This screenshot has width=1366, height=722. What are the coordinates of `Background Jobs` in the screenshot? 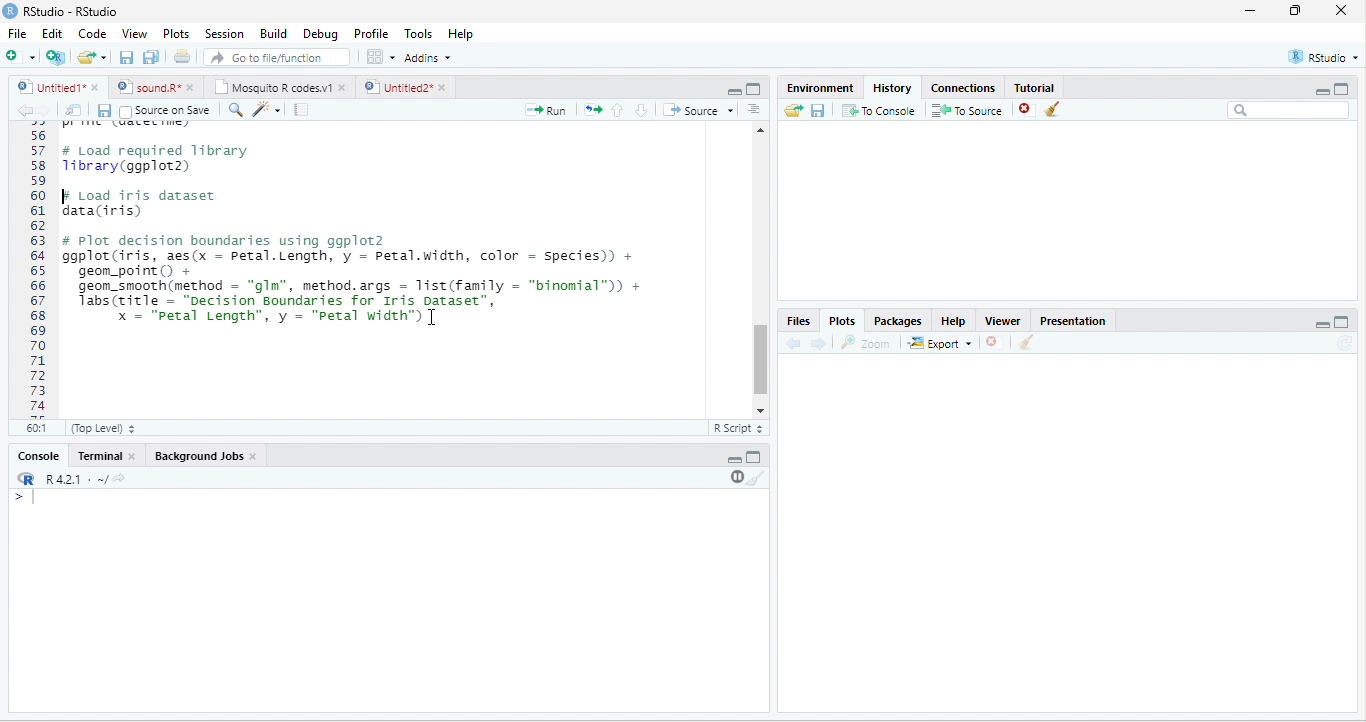 It's located at (197, 456).